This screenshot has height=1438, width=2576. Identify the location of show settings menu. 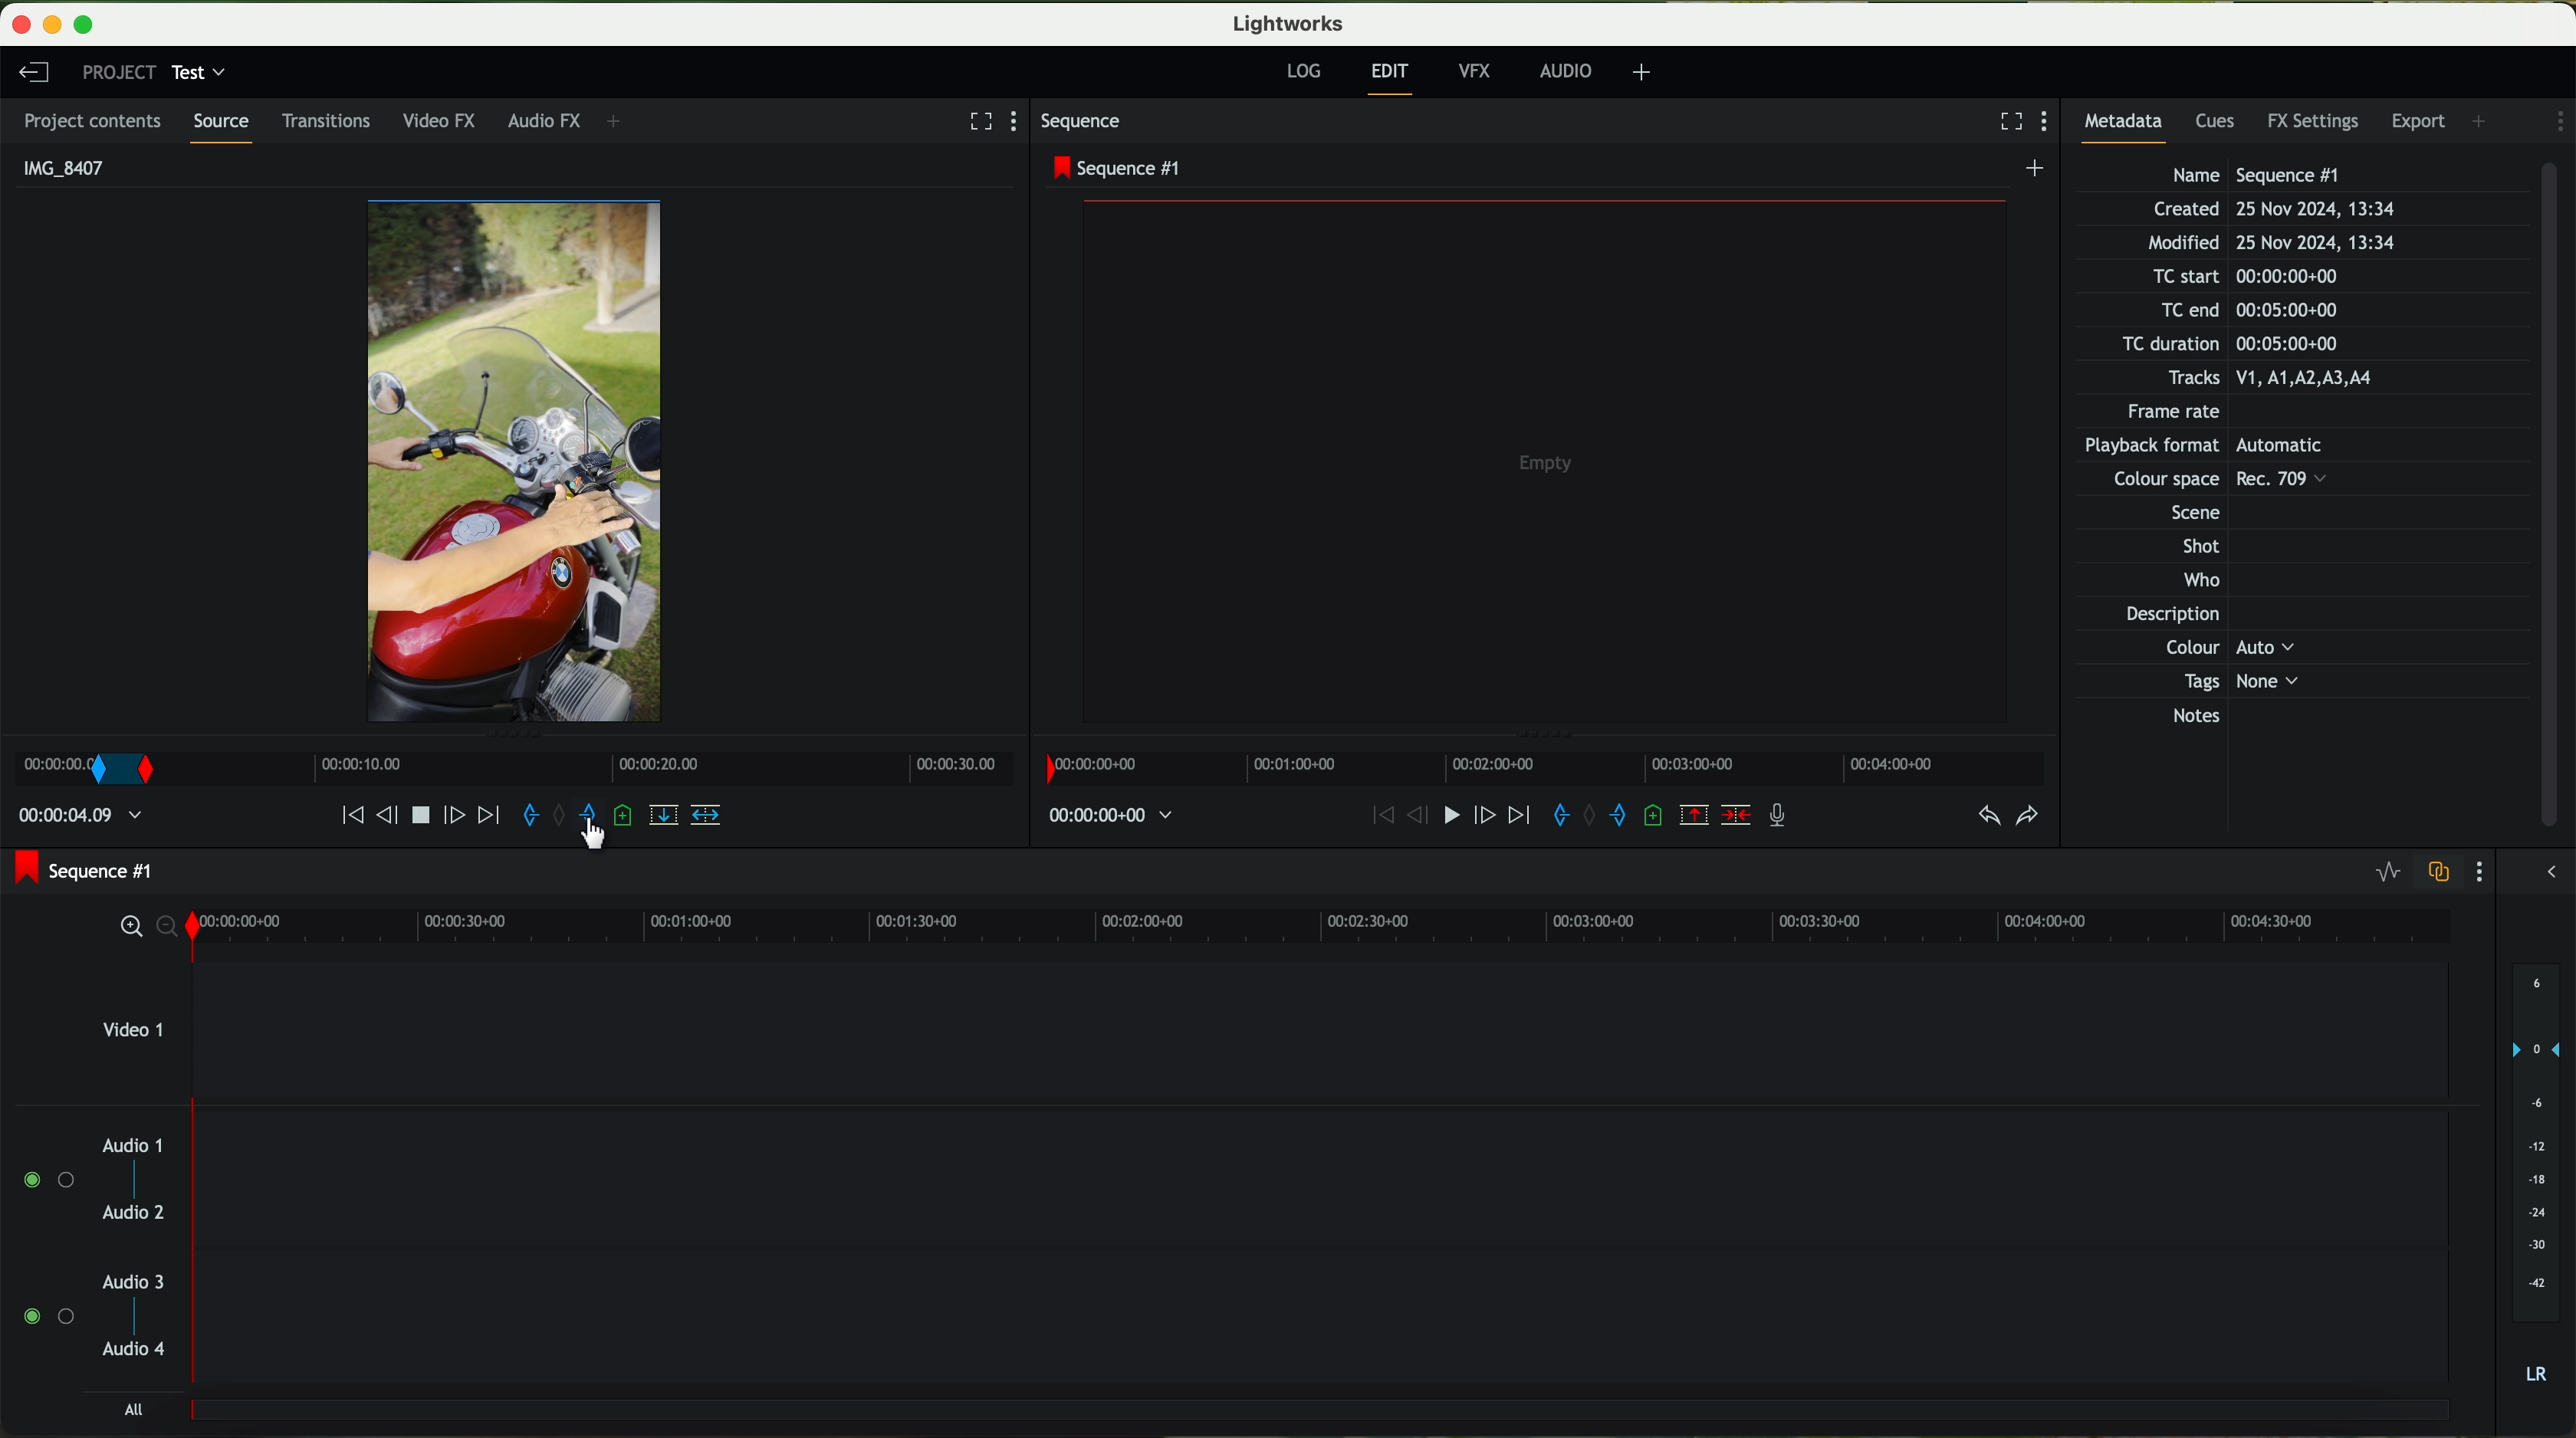
(2049, 123).